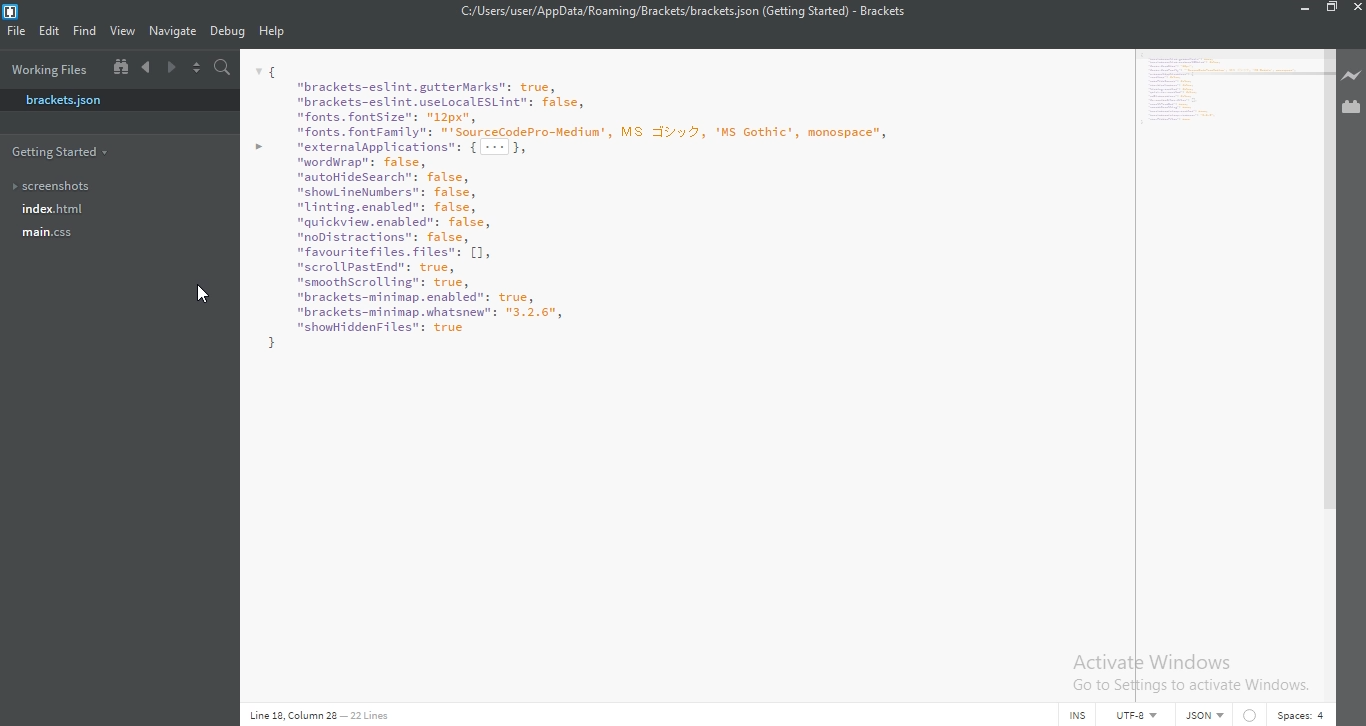  What do you see at coordinates (10, 12) in the screenshot?
I see `Brackets Desktop Icon` at bounding box center [10, 12].